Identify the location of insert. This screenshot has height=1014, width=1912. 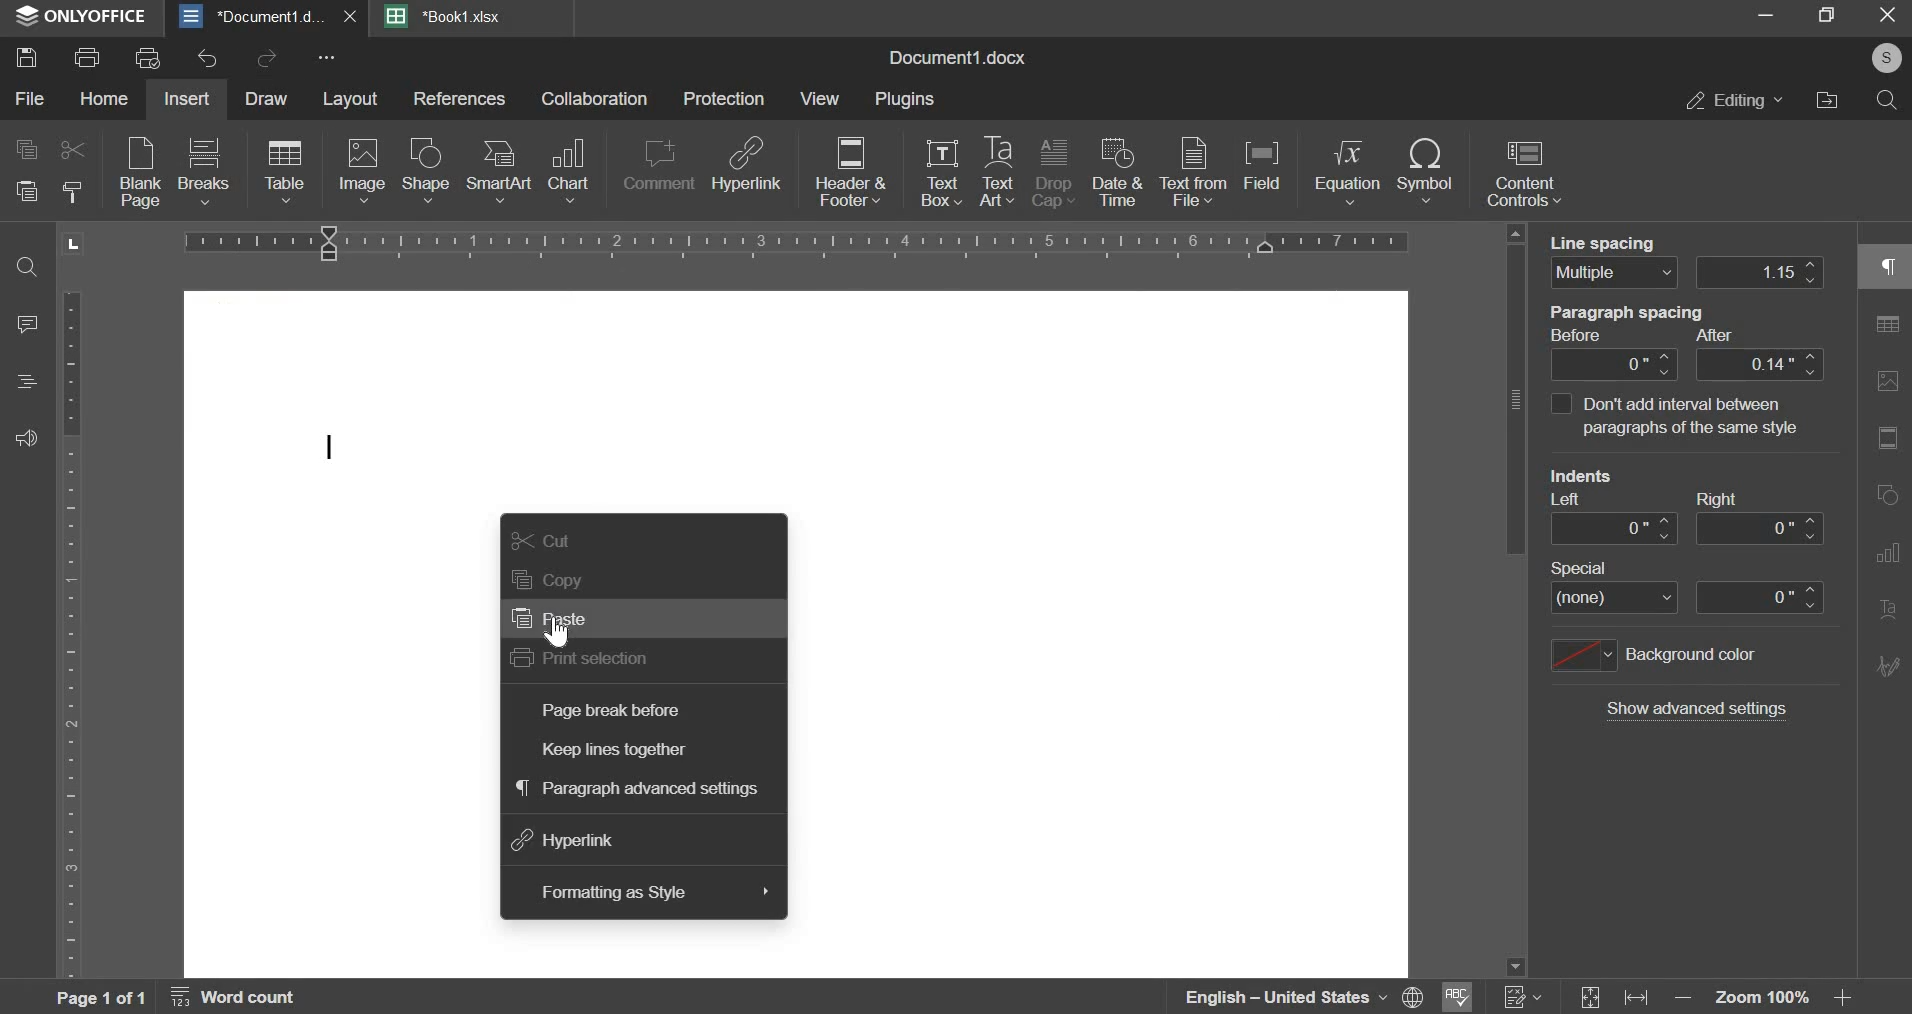
(189, 100).